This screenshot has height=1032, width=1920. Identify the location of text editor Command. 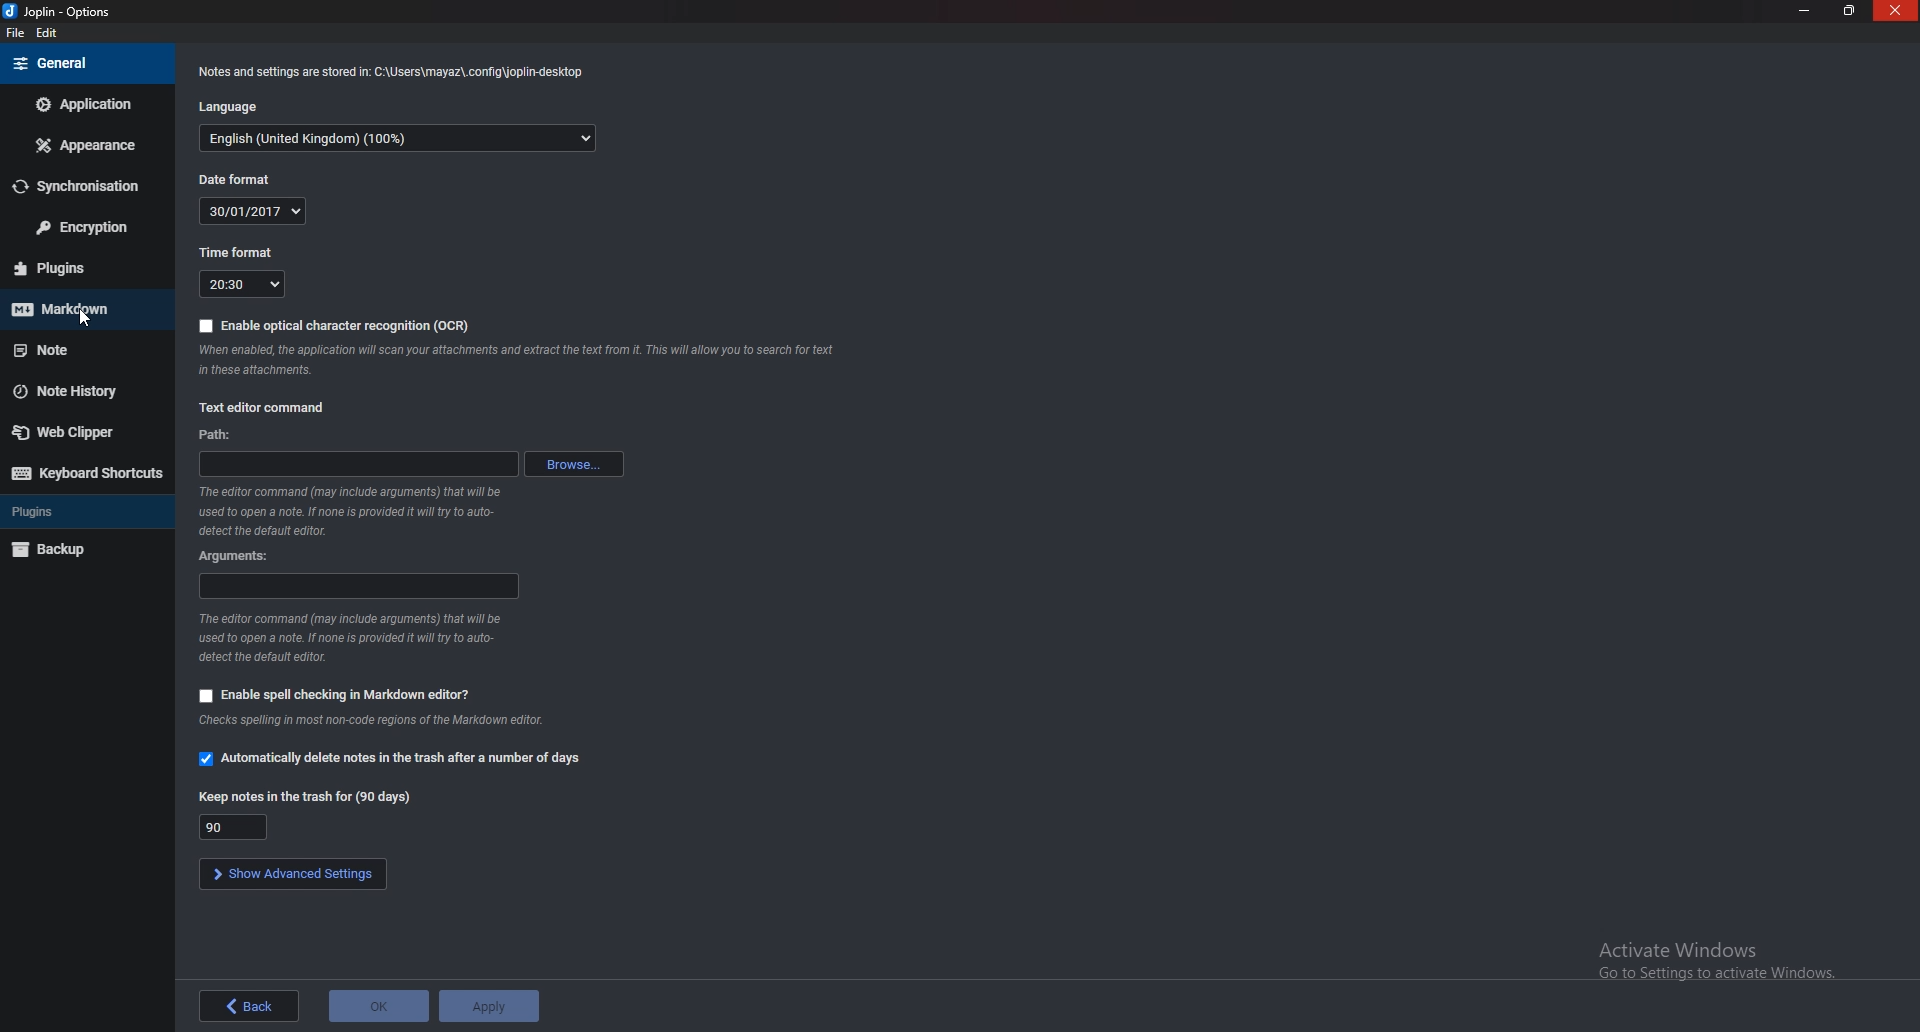
(267, 406).